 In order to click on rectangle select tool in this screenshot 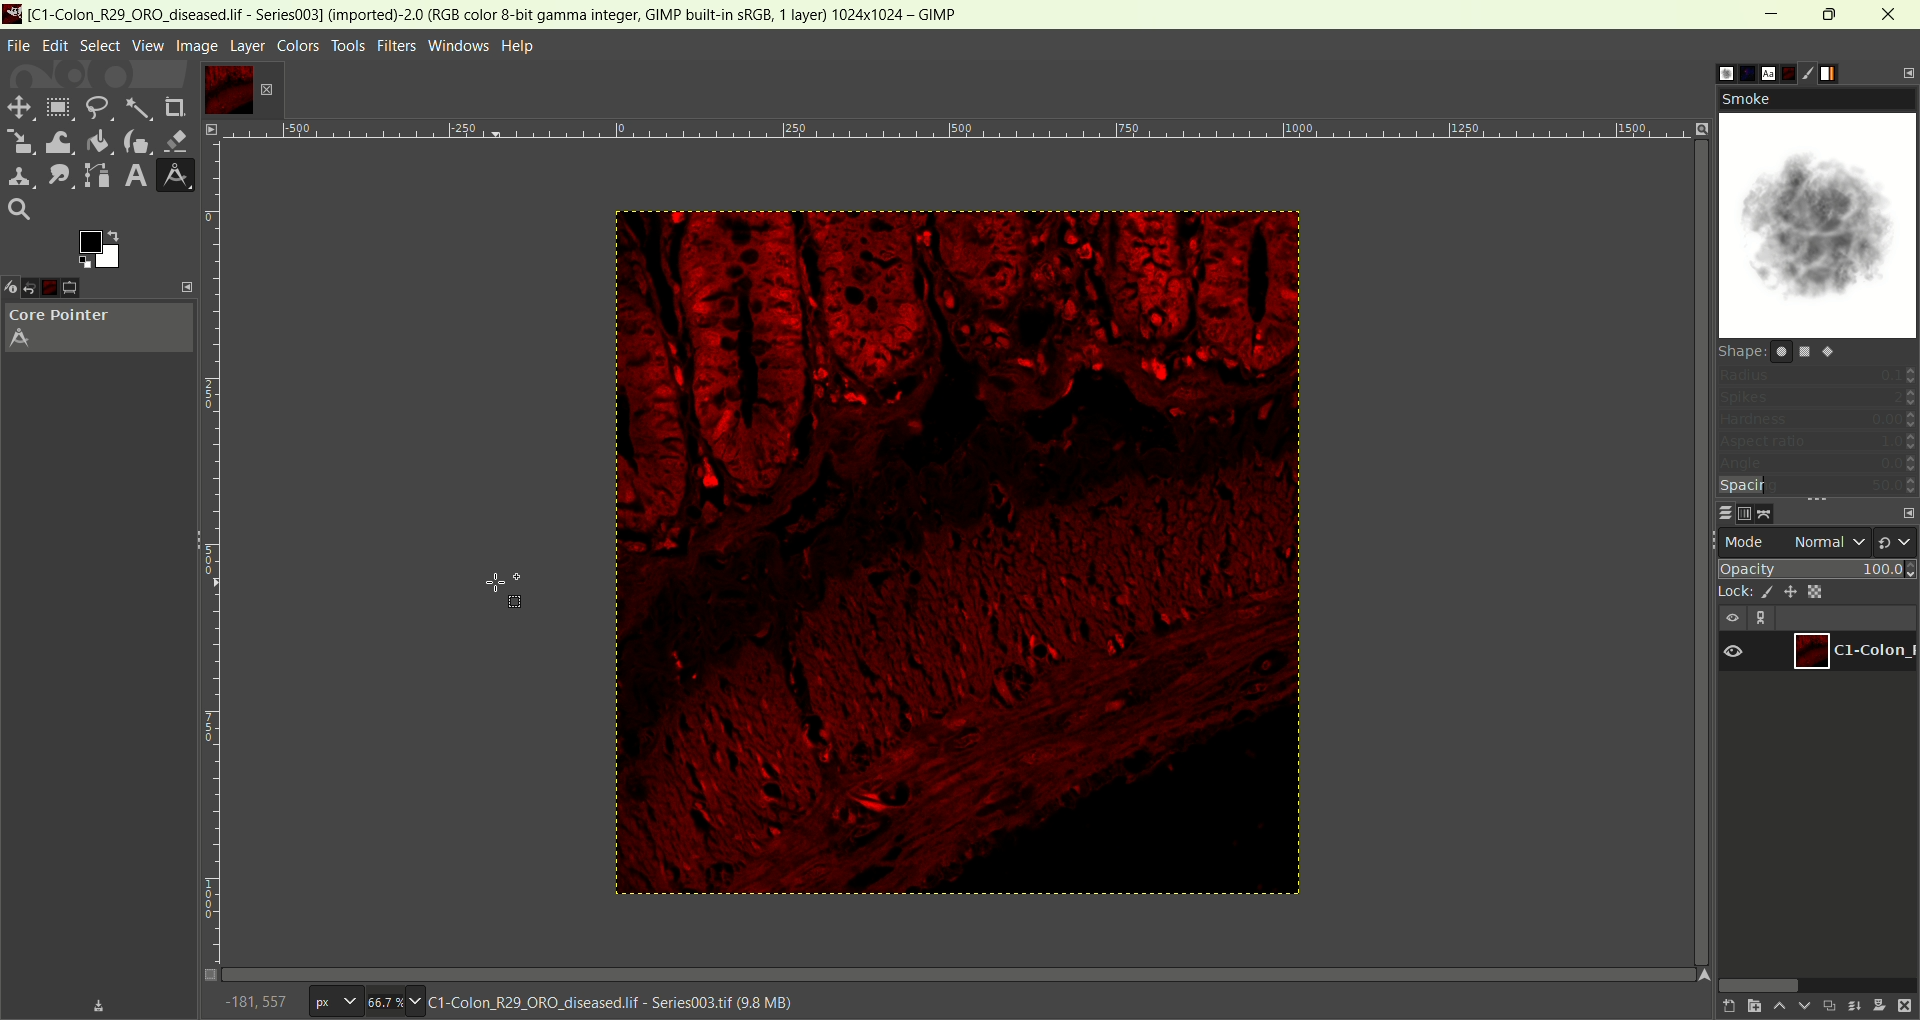, I will do `click(58, 107)`.